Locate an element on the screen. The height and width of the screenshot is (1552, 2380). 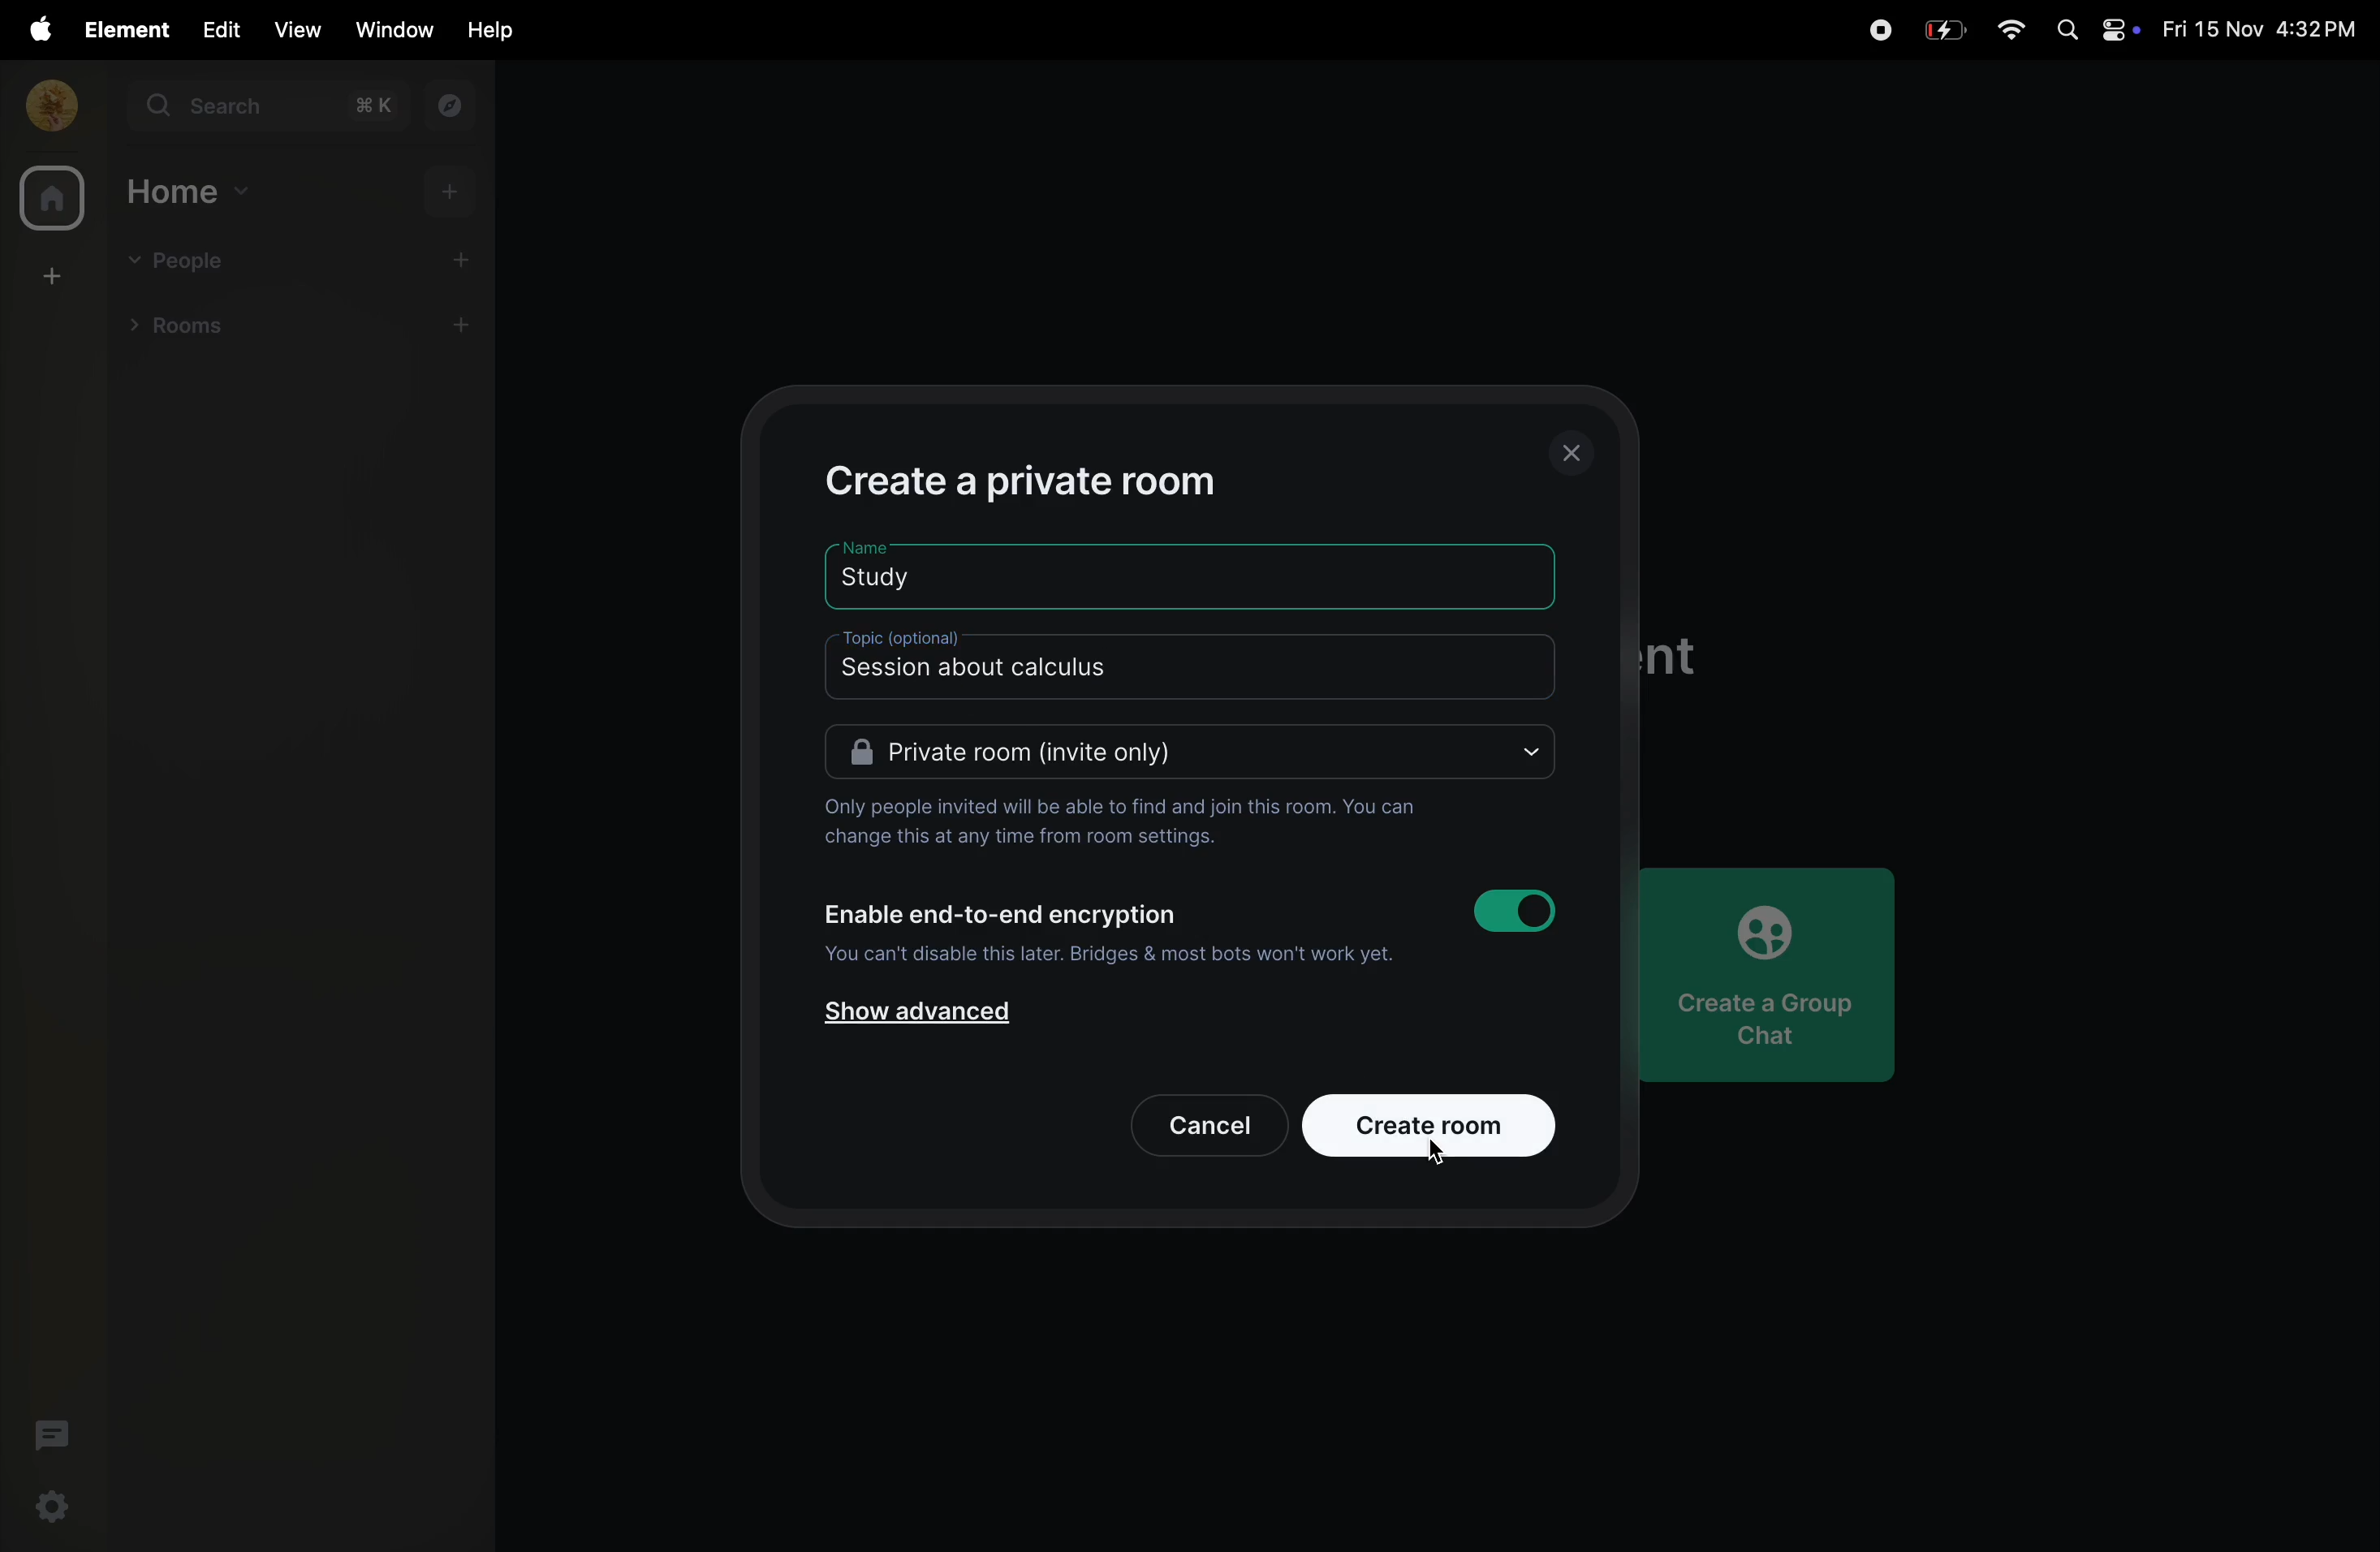
home is located at coordinates (47, 197).